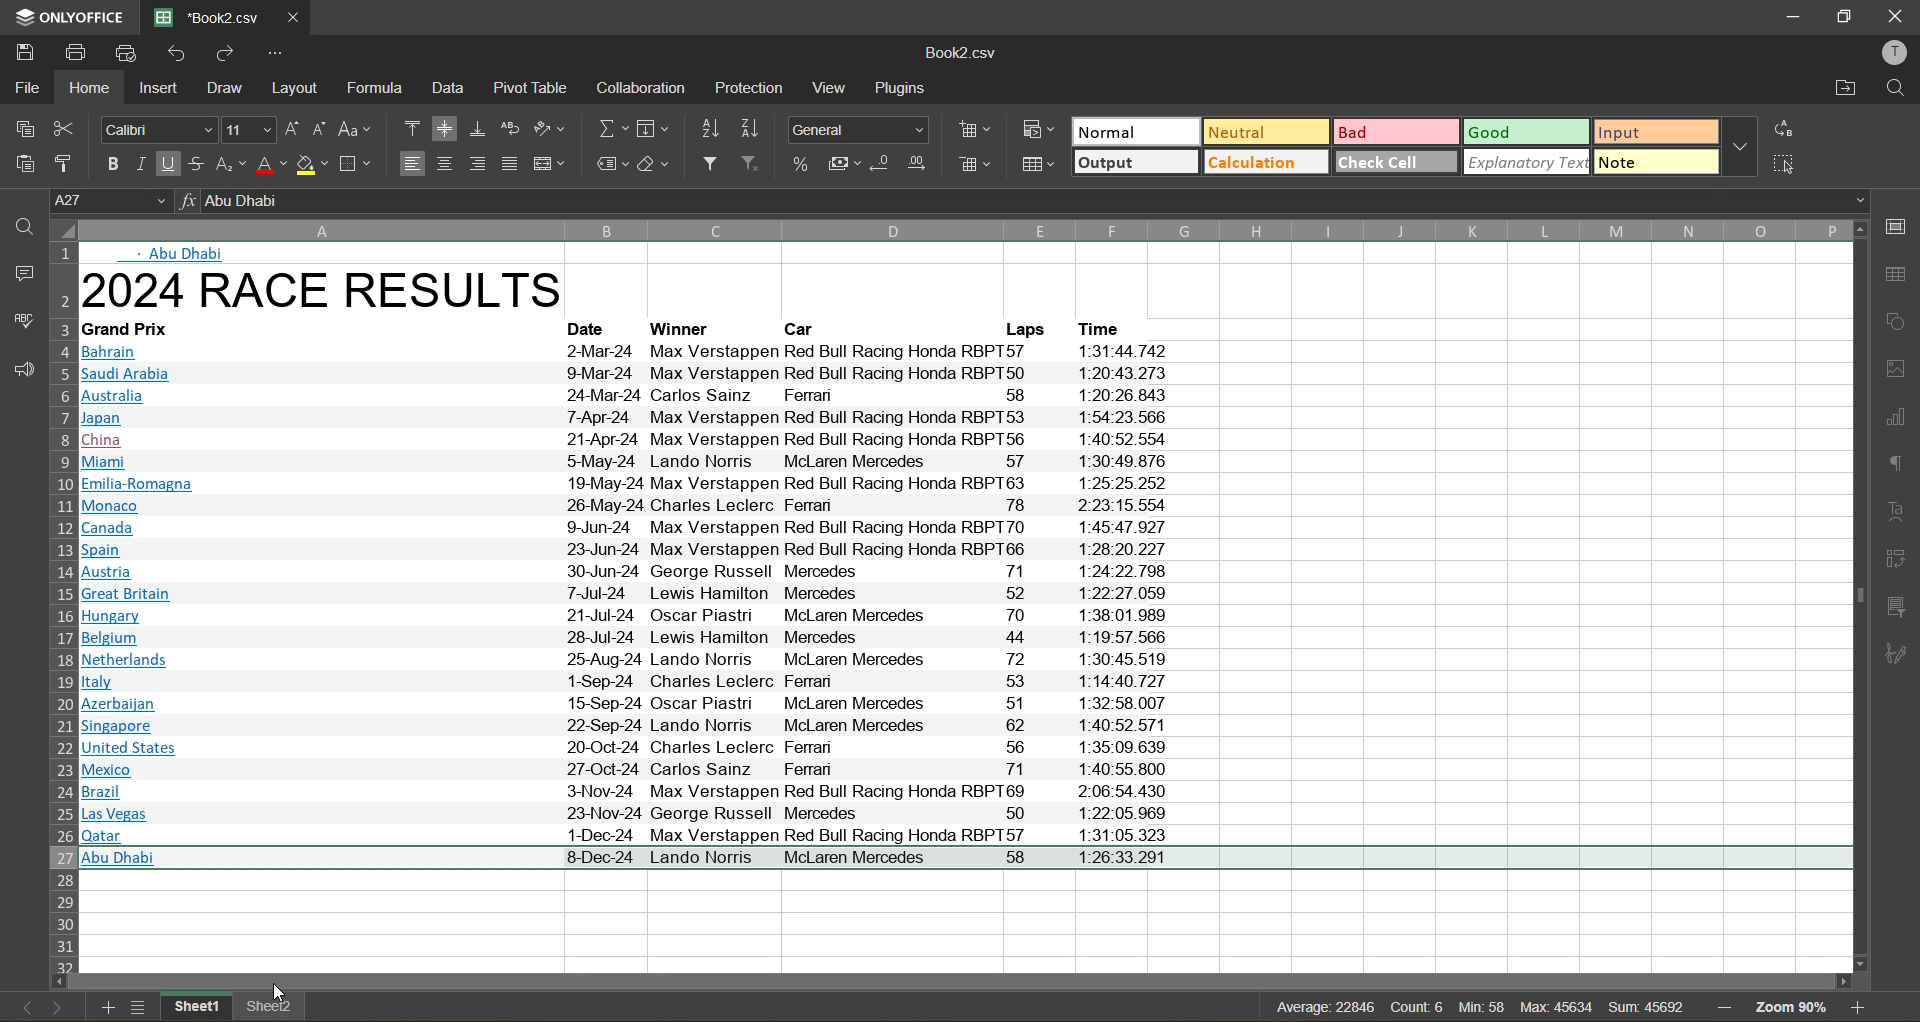 The height and width of the screenshot is (1022, 1920). I want to click on collaboration, so click(642, 88).